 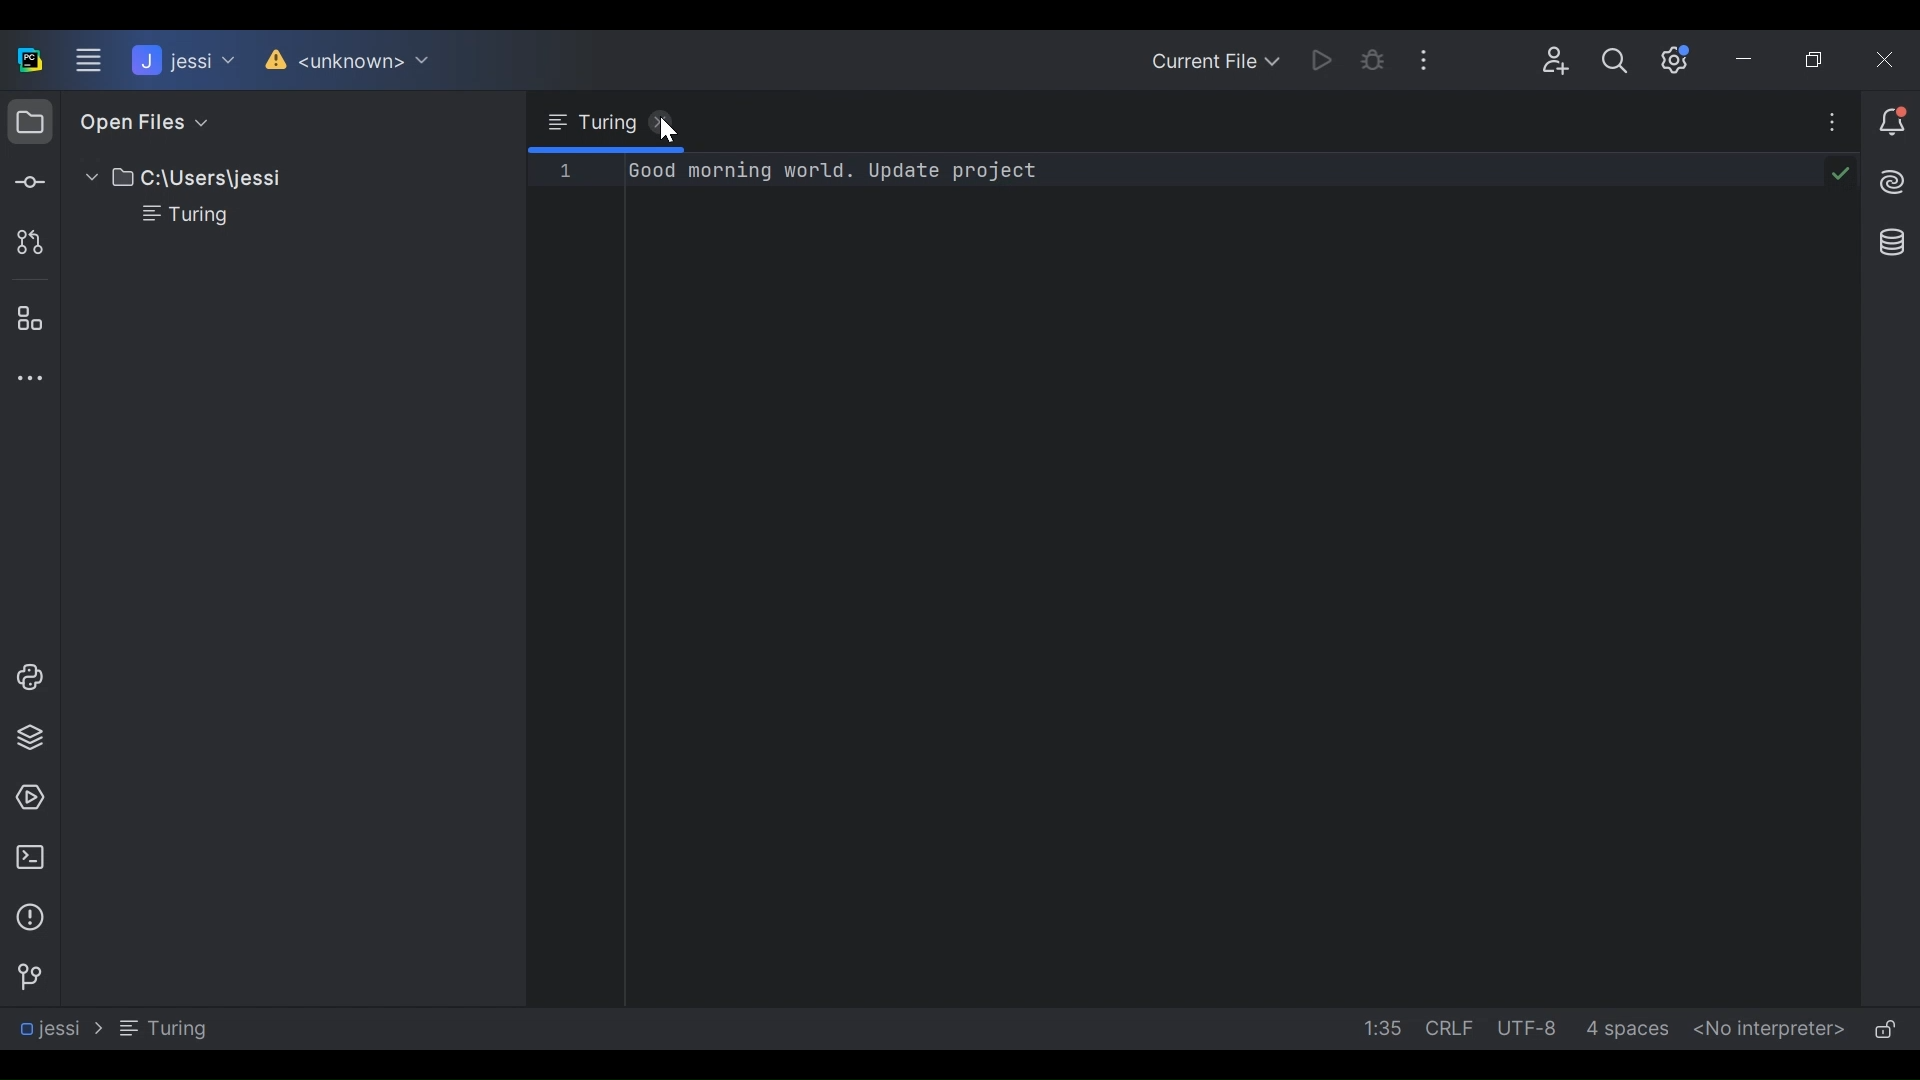 What do you see at coordinates (181, 61) in the screenshot?
I see `Project Name` at bounding box center [181, 61].